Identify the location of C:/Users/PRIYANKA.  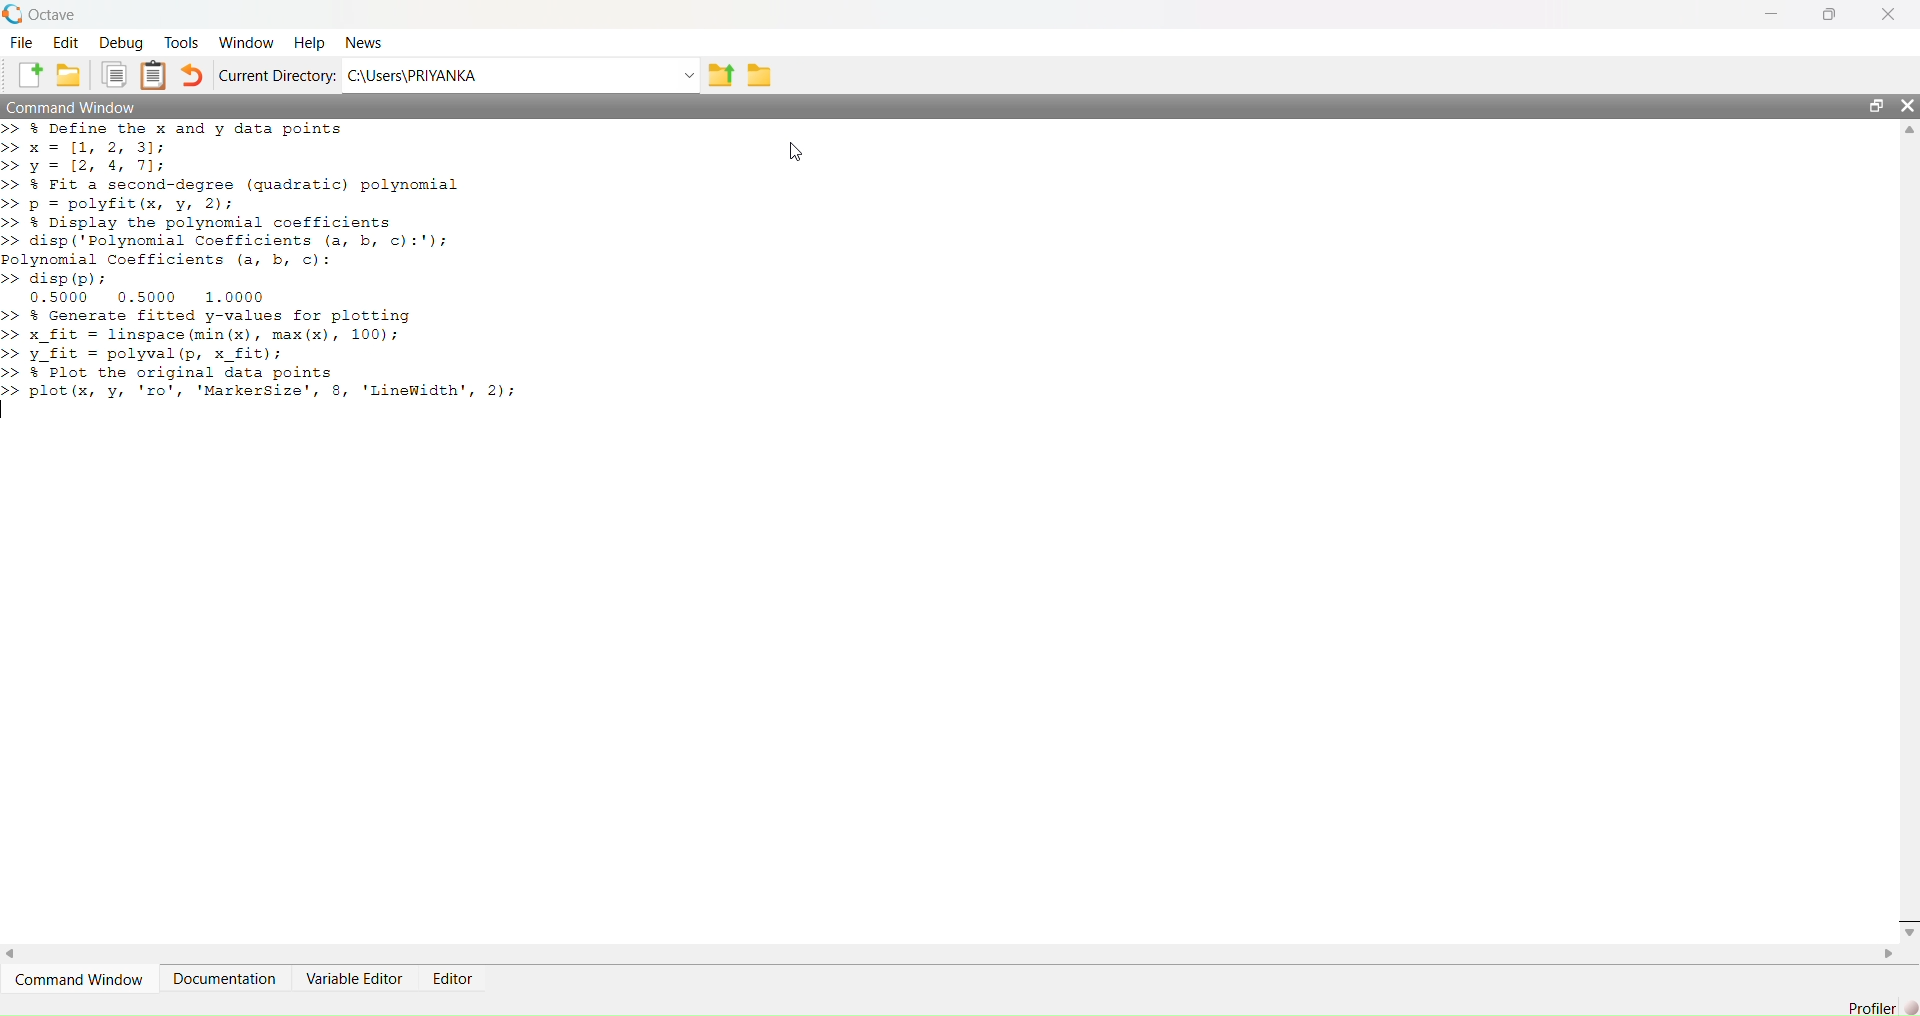
(505, 73).